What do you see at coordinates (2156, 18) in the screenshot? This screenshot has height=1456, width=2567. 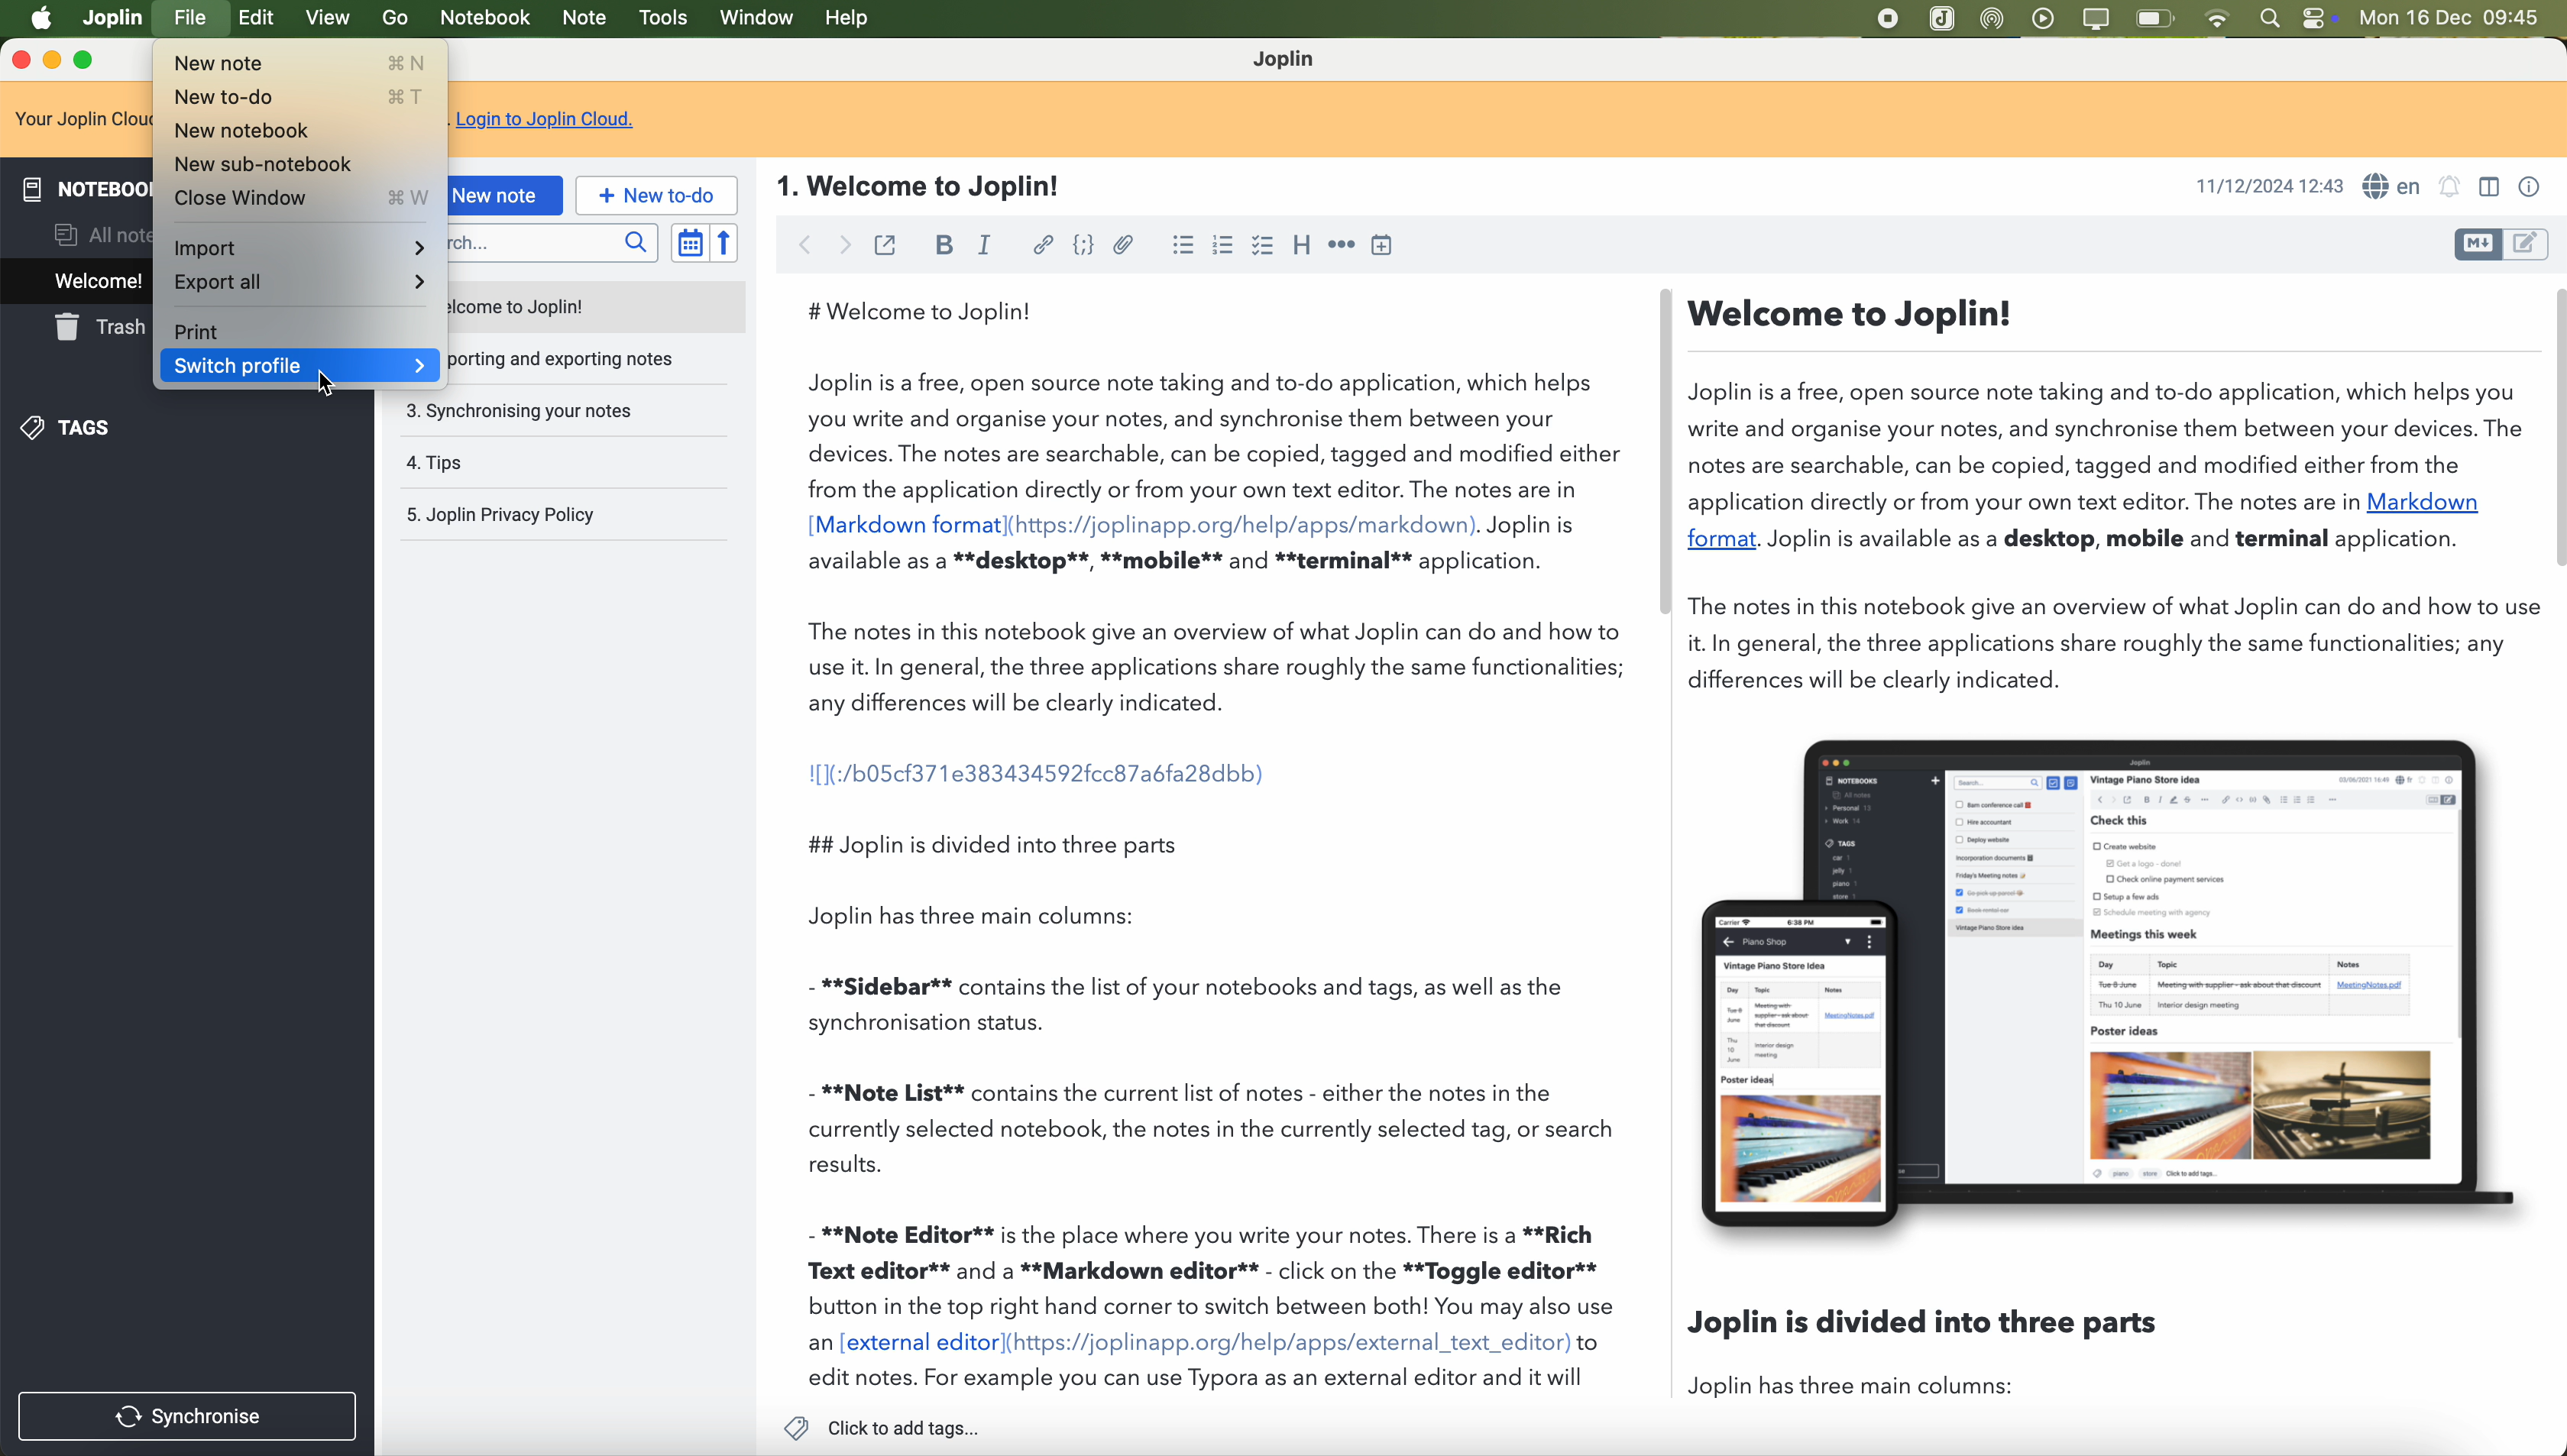 I see `battery` at bounding box center [2156, 18].